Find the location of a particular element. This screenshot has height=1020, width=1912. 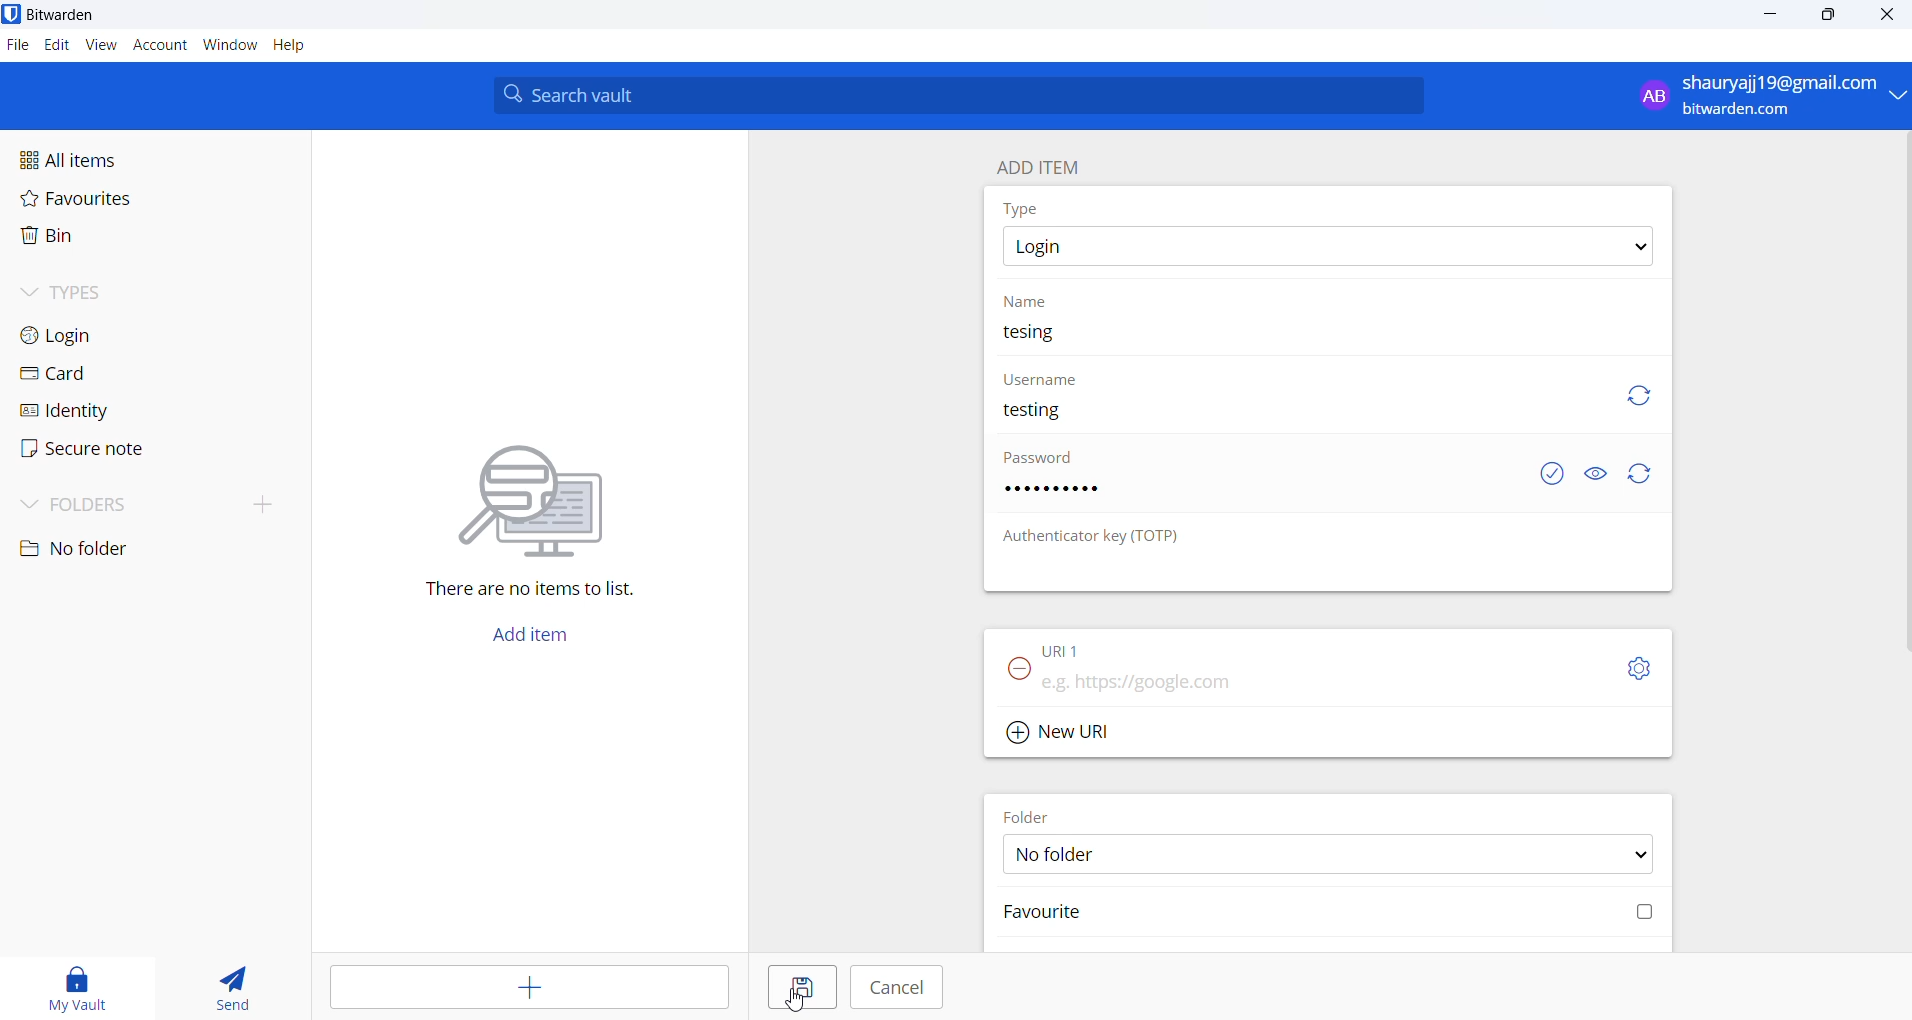

sign in and sign out options is located at coordinates (1766, 96).